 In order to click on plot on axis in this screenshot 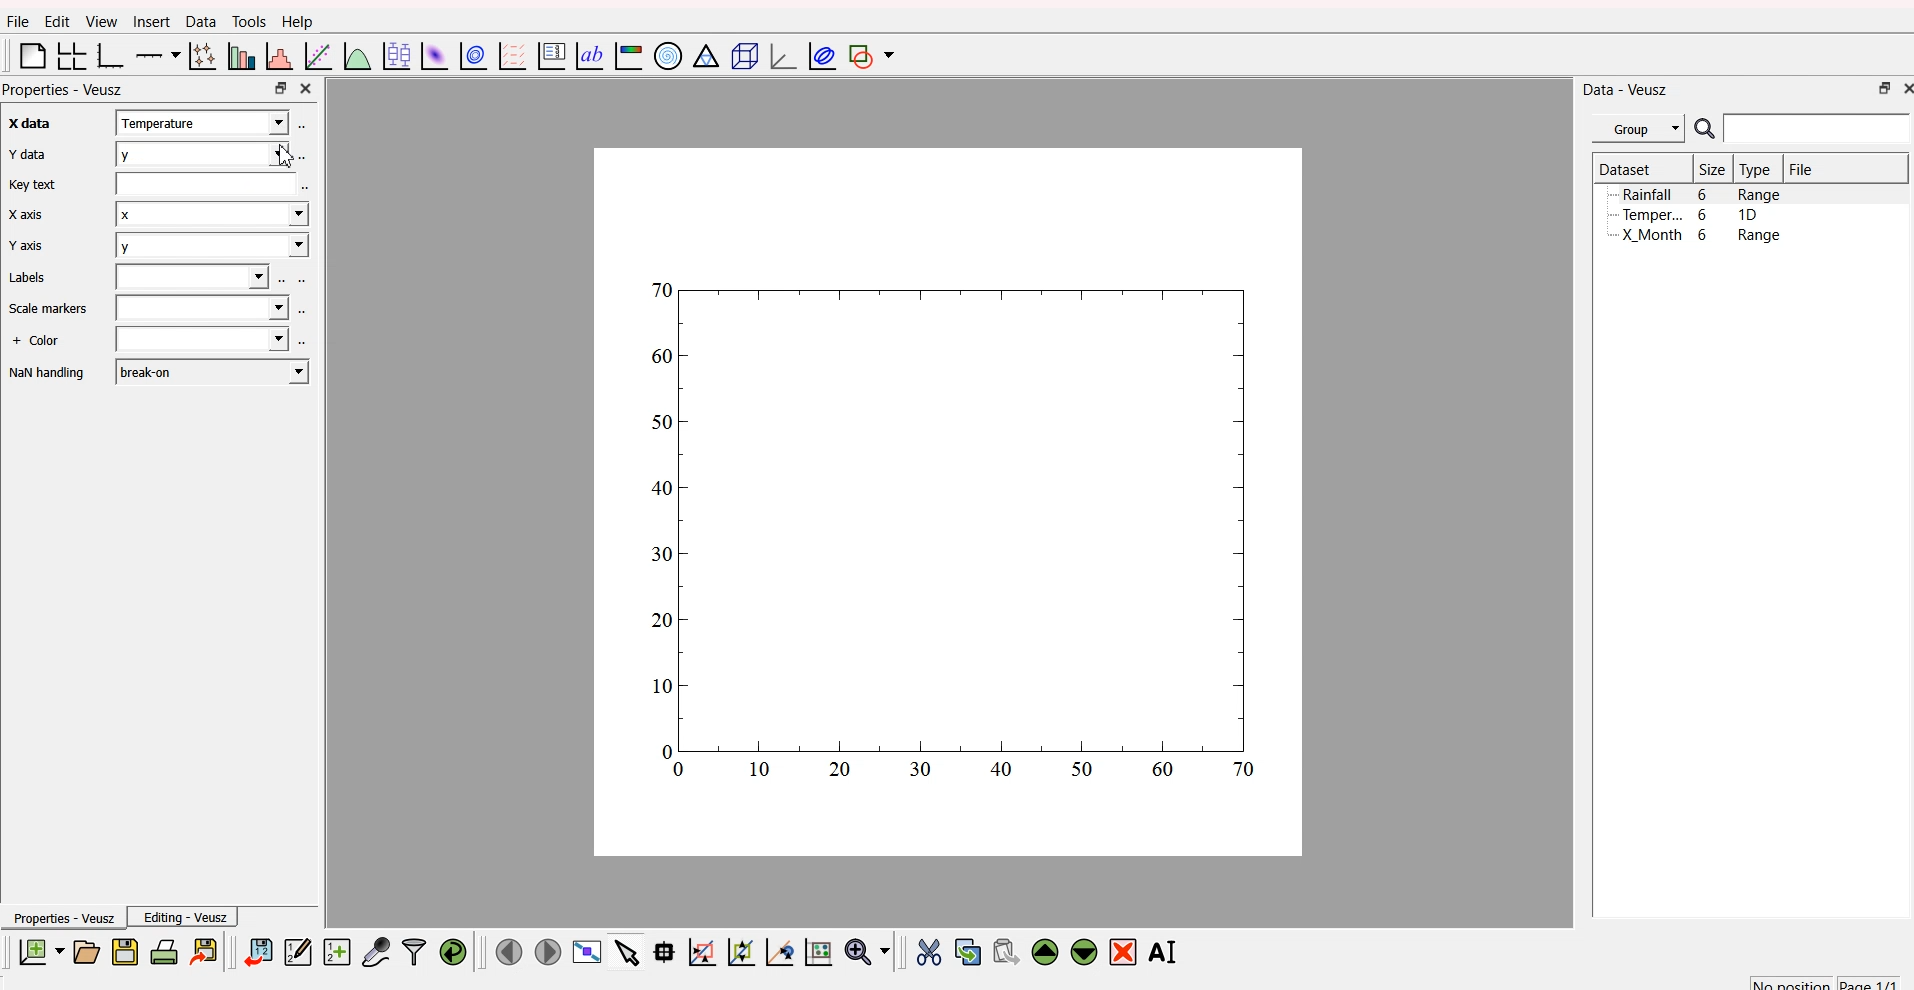, I will do `click(159, 54)`.